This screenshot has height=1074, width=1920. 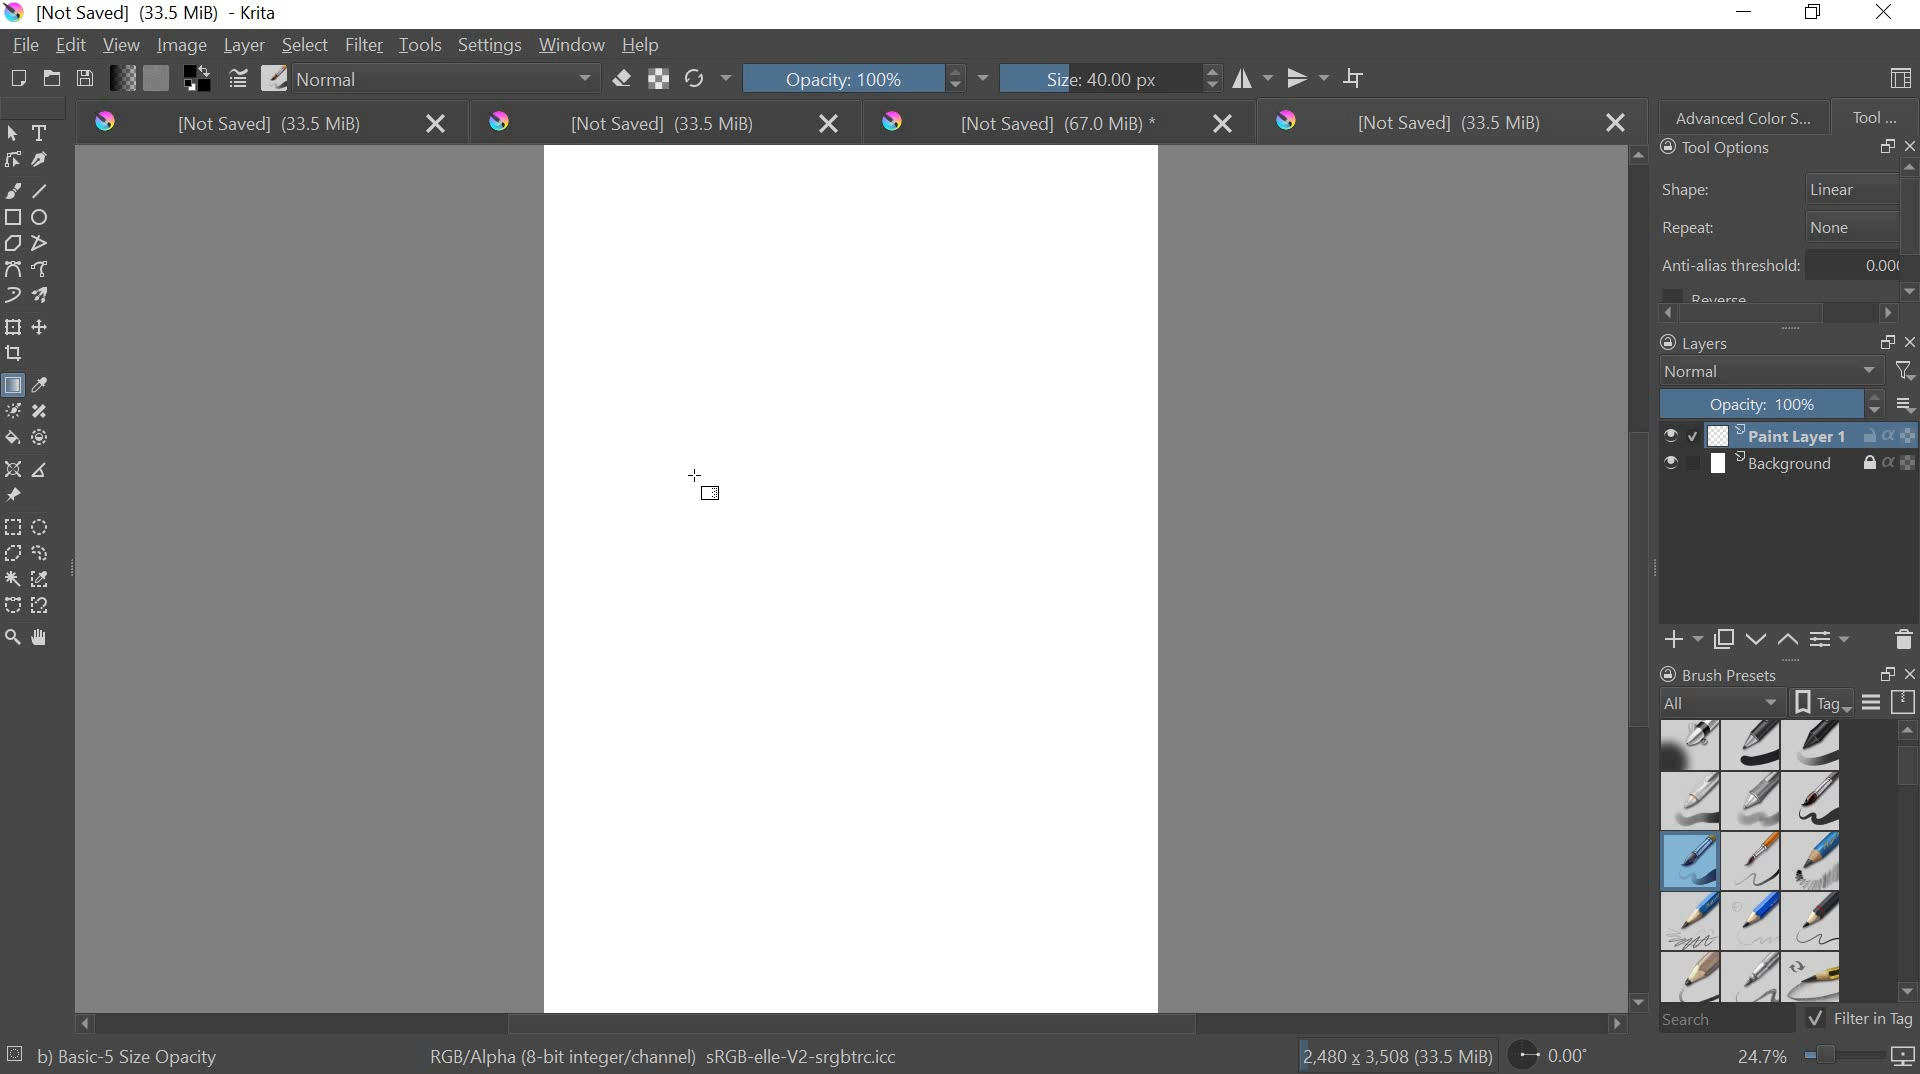 What do you see at coordinates (1789, 435) in the screenshot?
I see `PAINT LAYER` at bounding box center [1789, 435].